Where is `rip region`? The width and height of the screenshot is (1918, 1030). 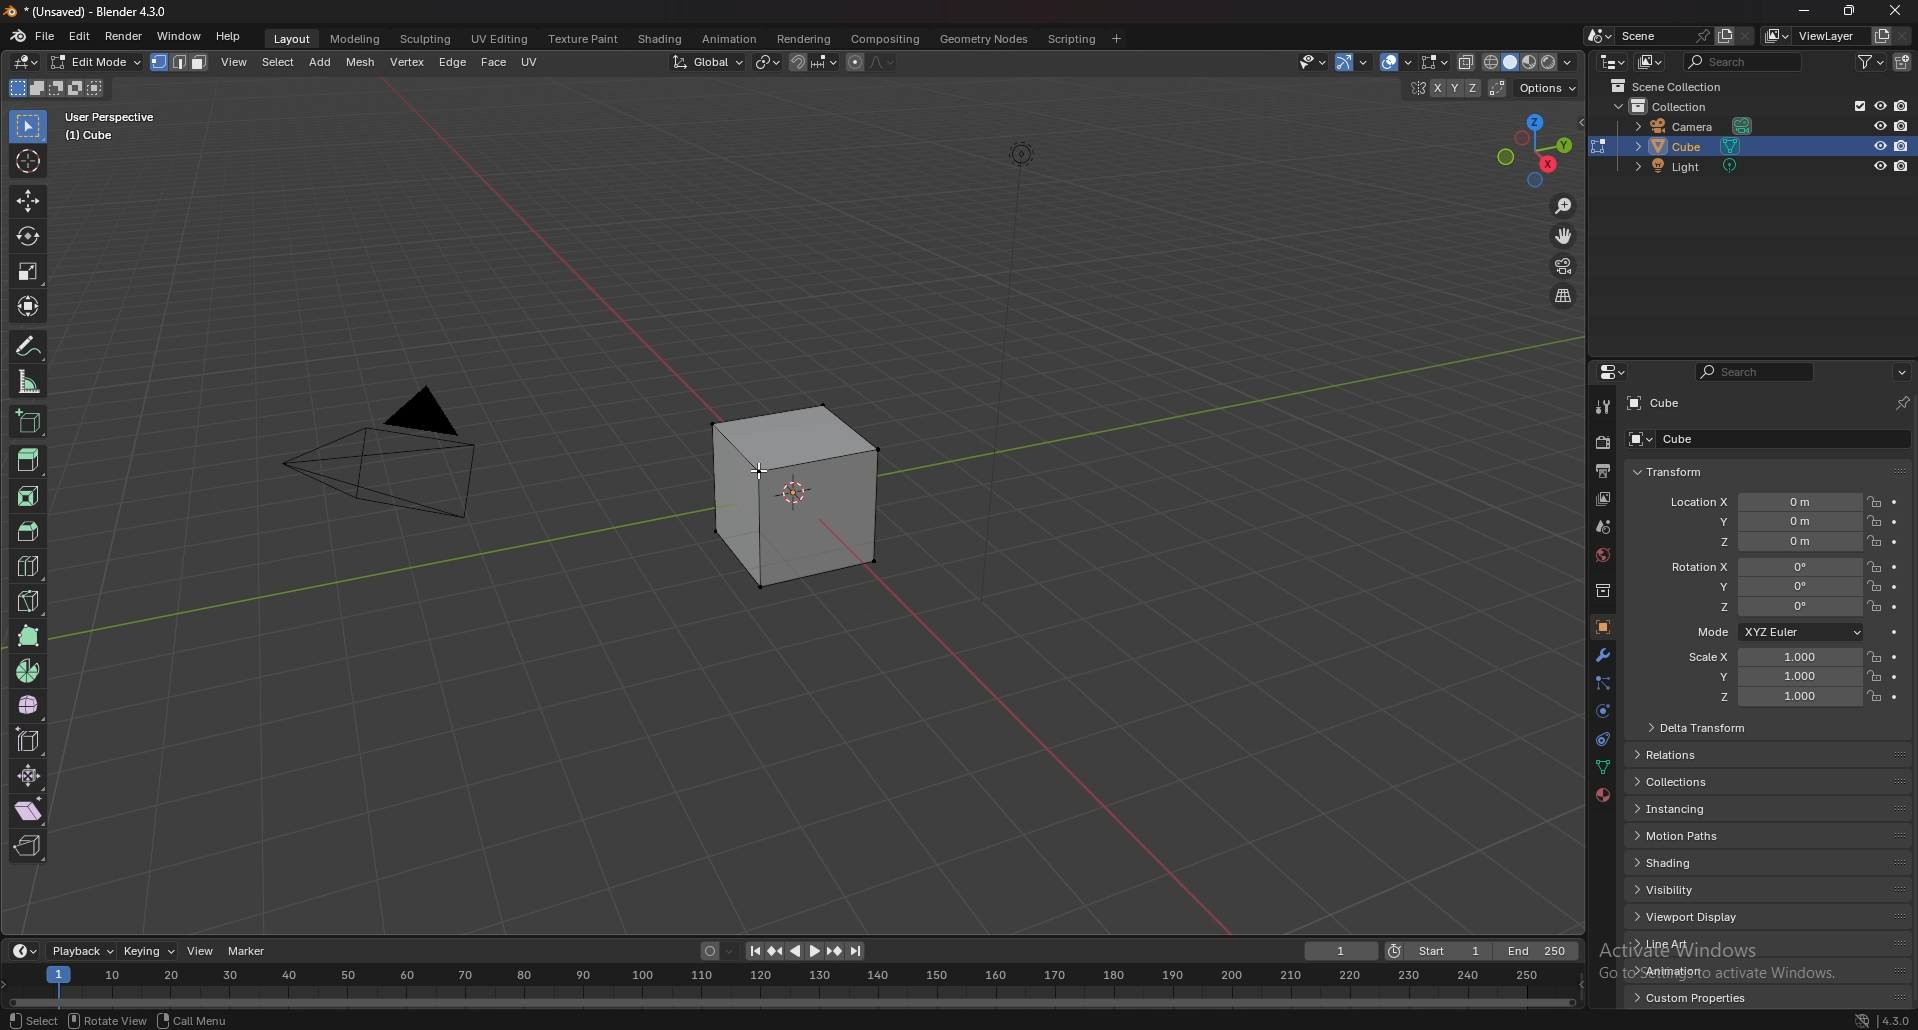
rip region is located at coordinates (28, 847).